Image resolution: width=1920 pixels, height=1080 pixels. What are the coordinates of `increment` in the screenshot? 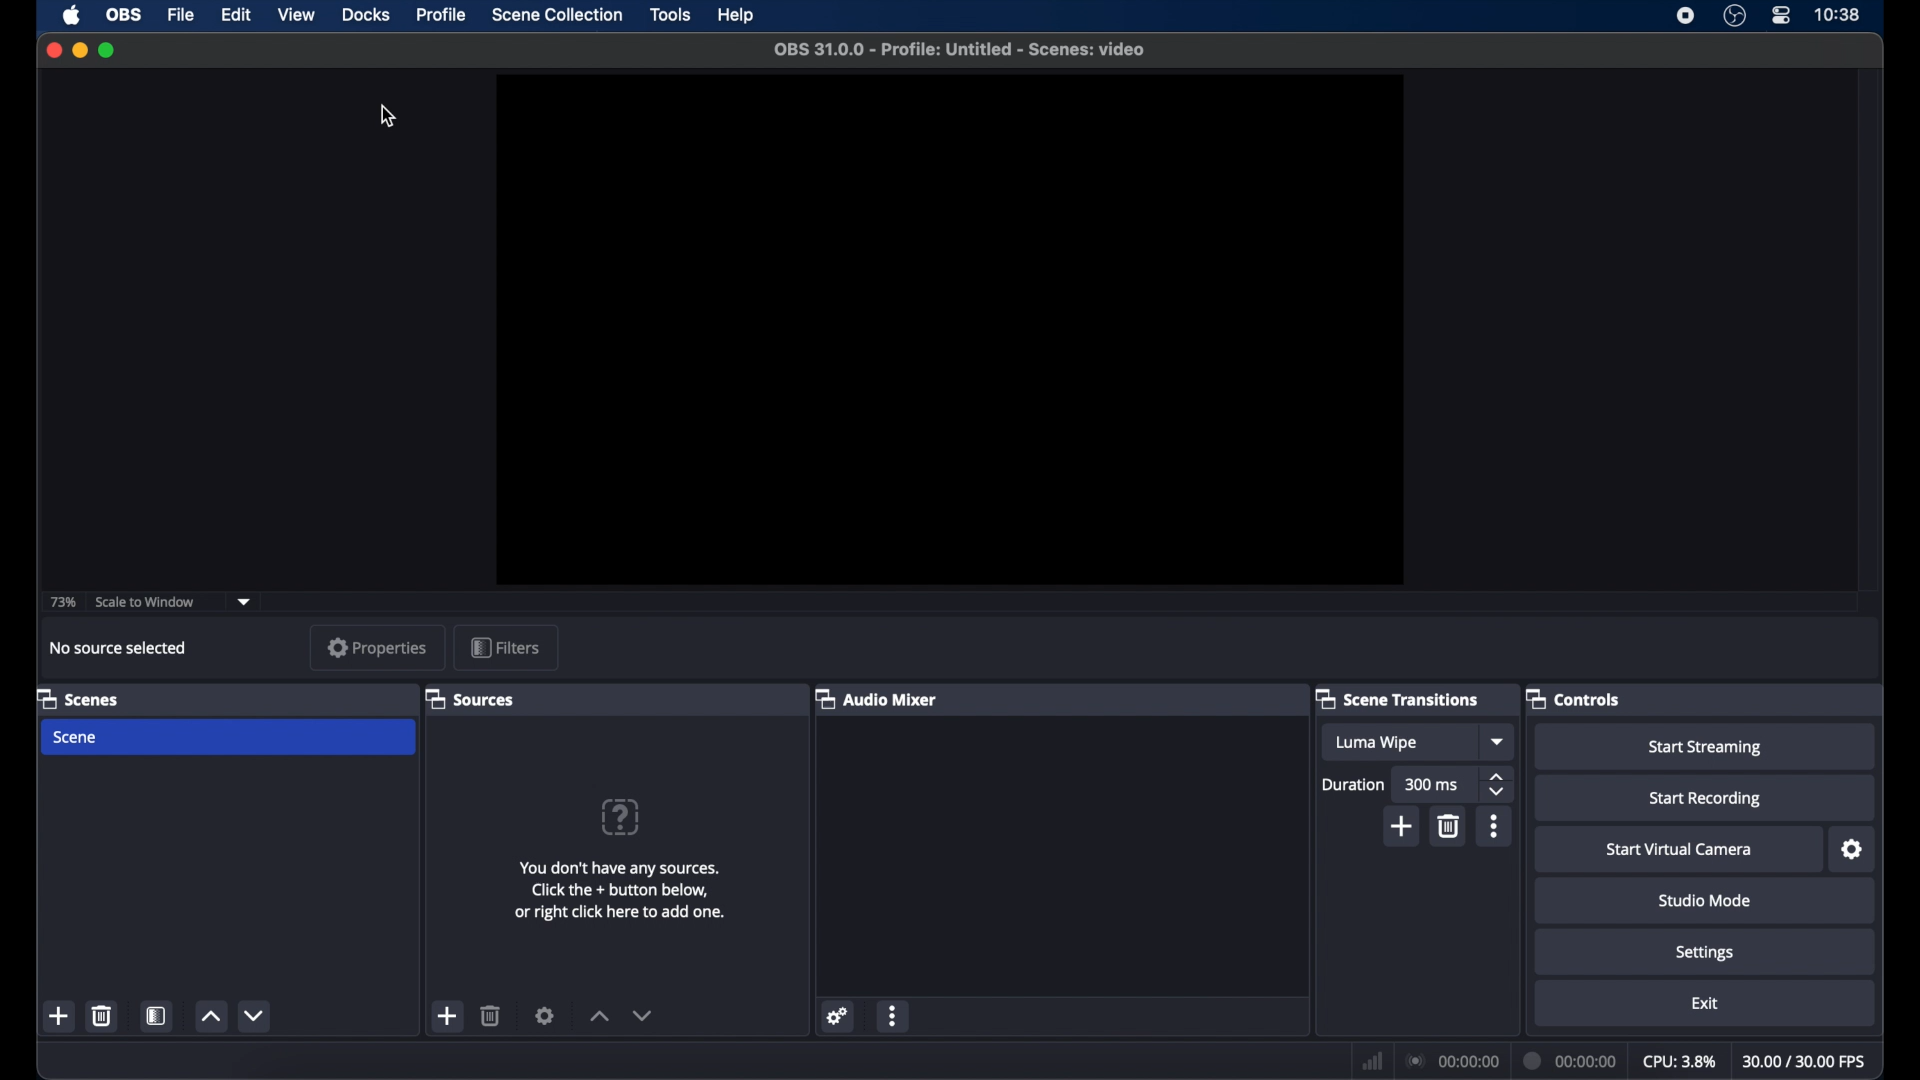 It's located at (600, 1017).